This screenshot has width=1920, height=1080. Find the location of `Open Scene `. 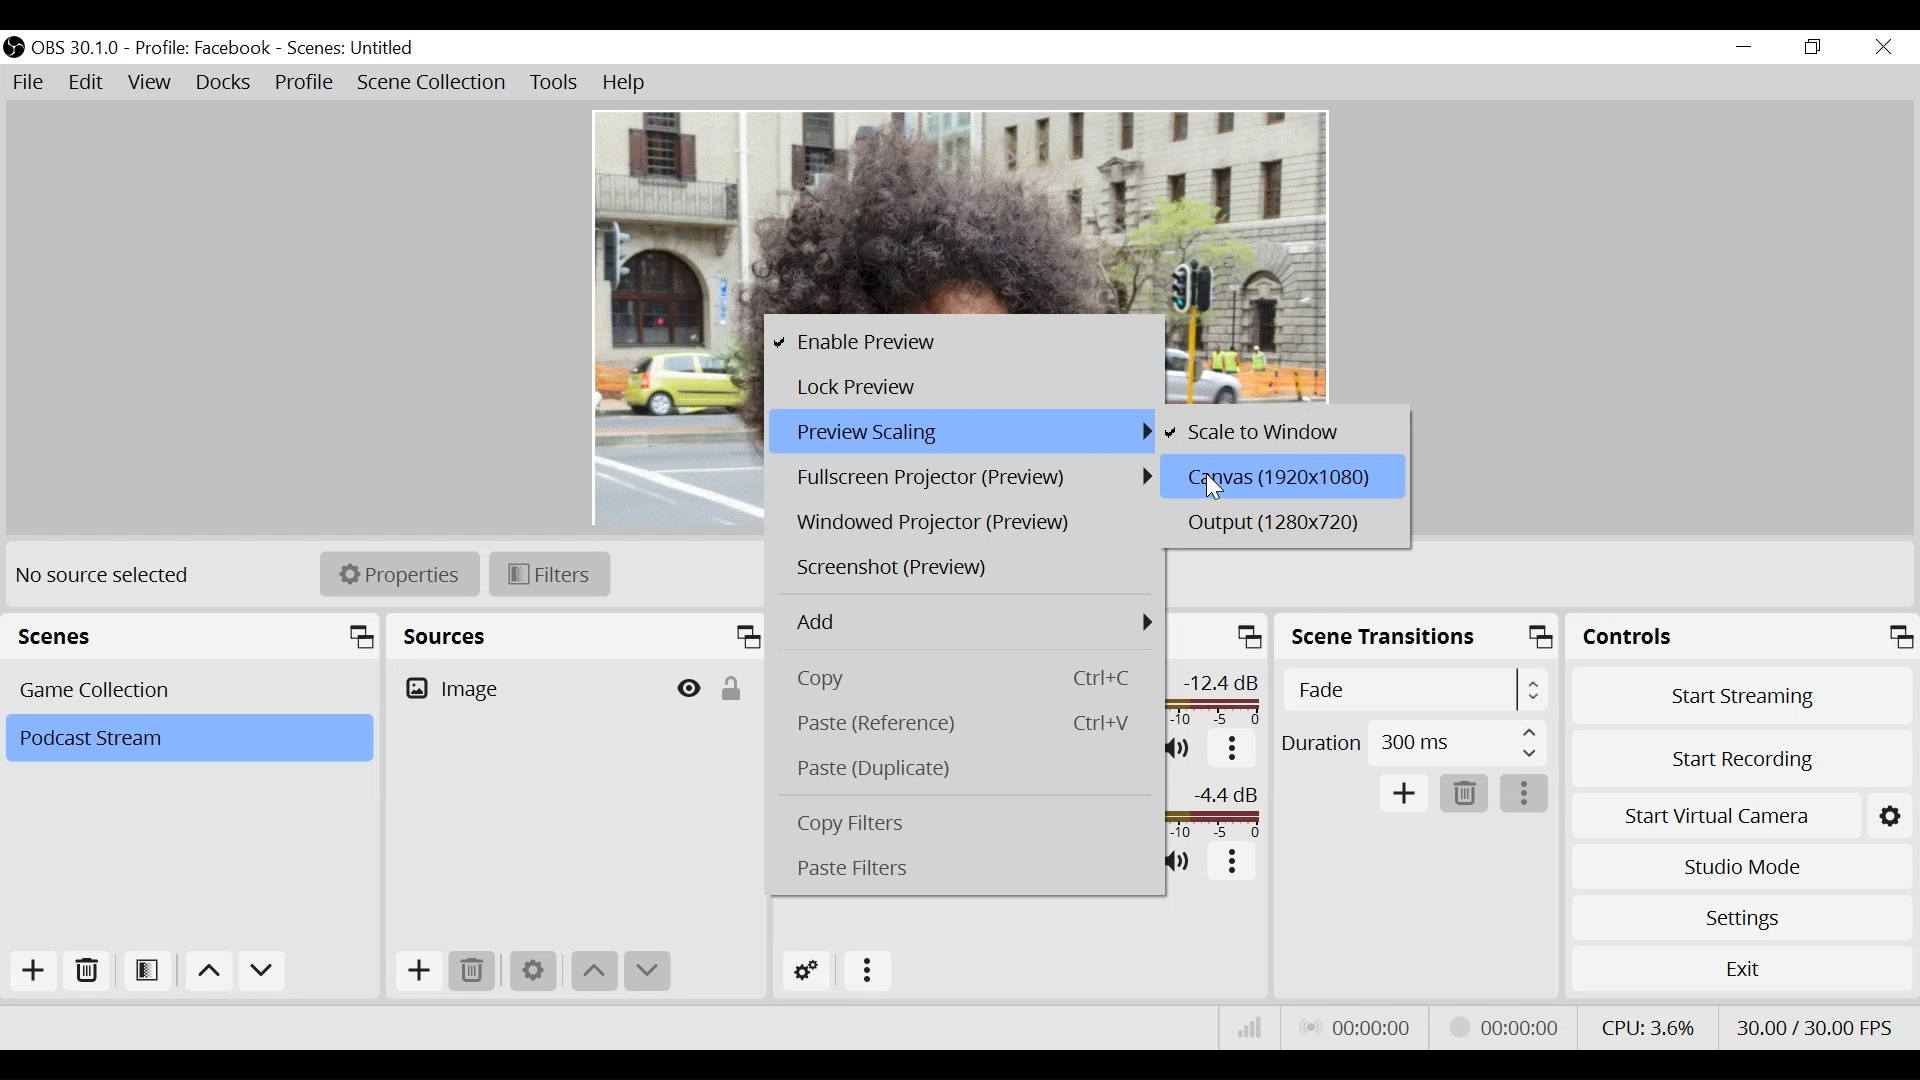

Open Scene  is located at coordinates (145, 972).